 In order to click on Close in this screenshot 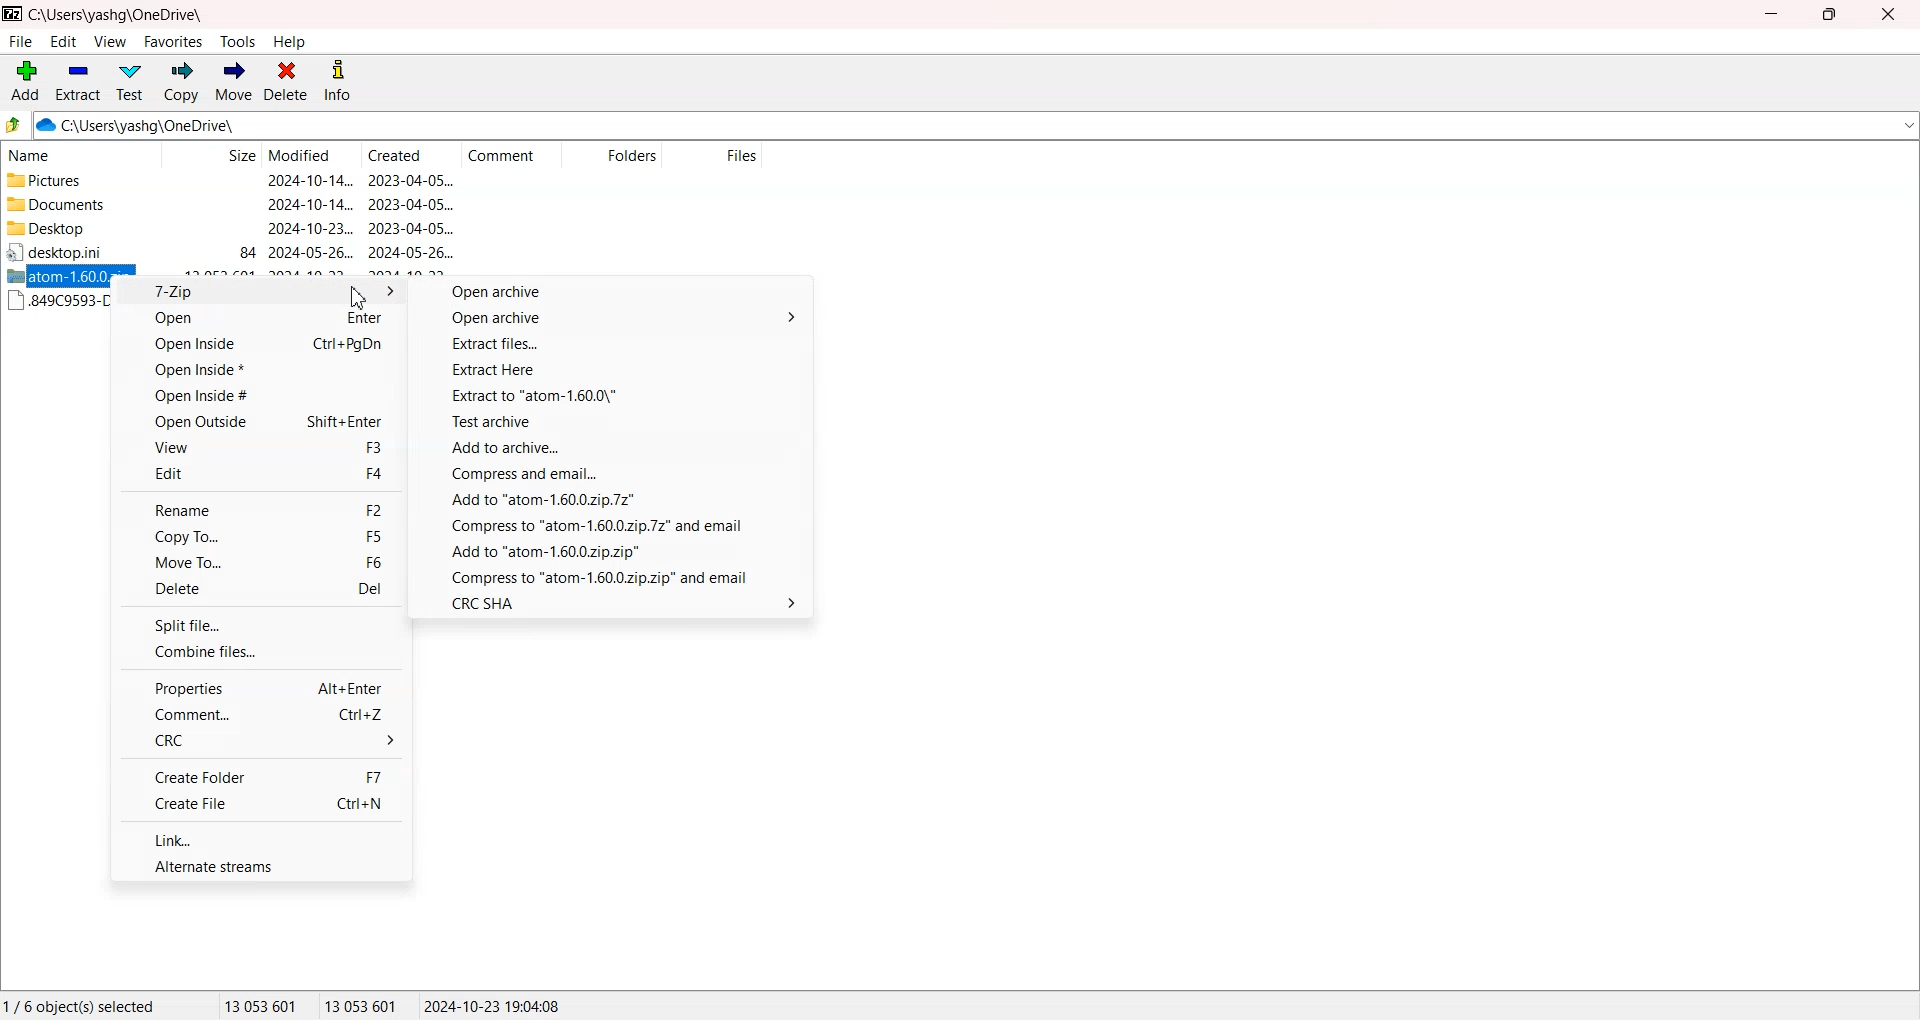, I will do `click(1886, 14)`.